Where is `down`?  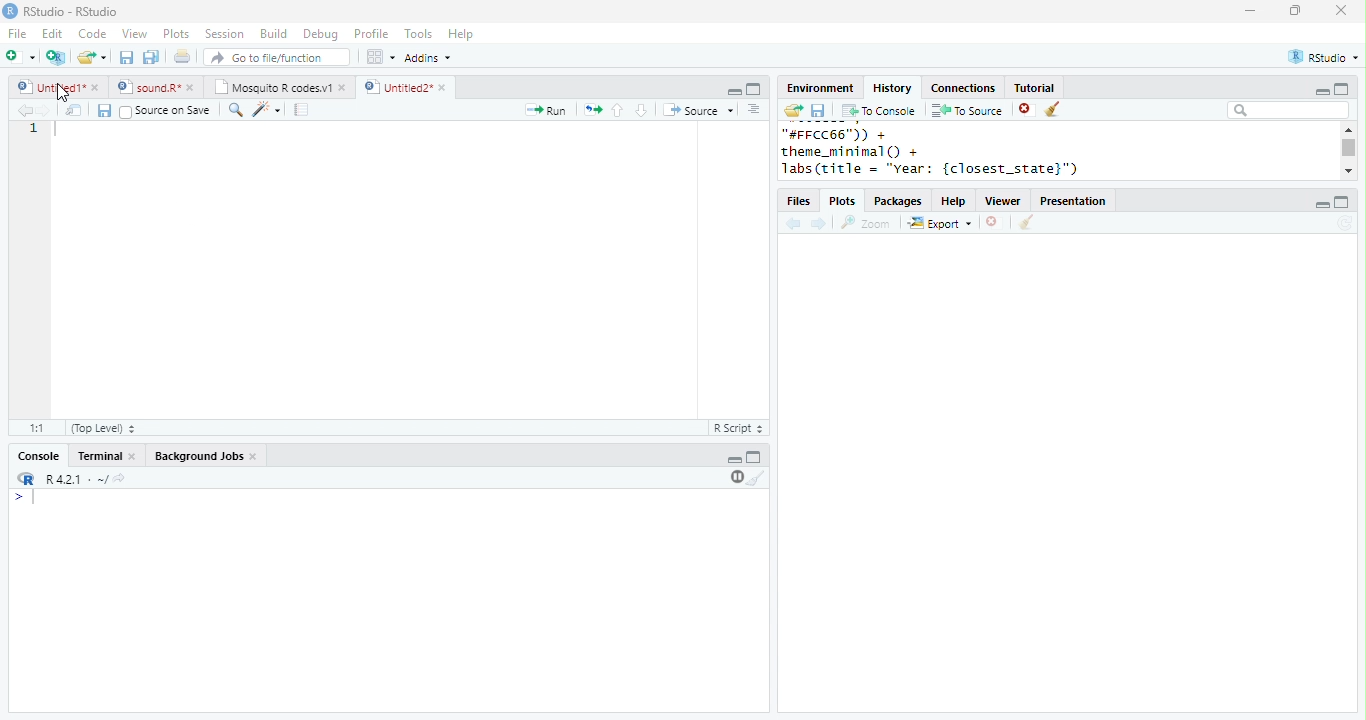
down is located at coordinates (640, 110).